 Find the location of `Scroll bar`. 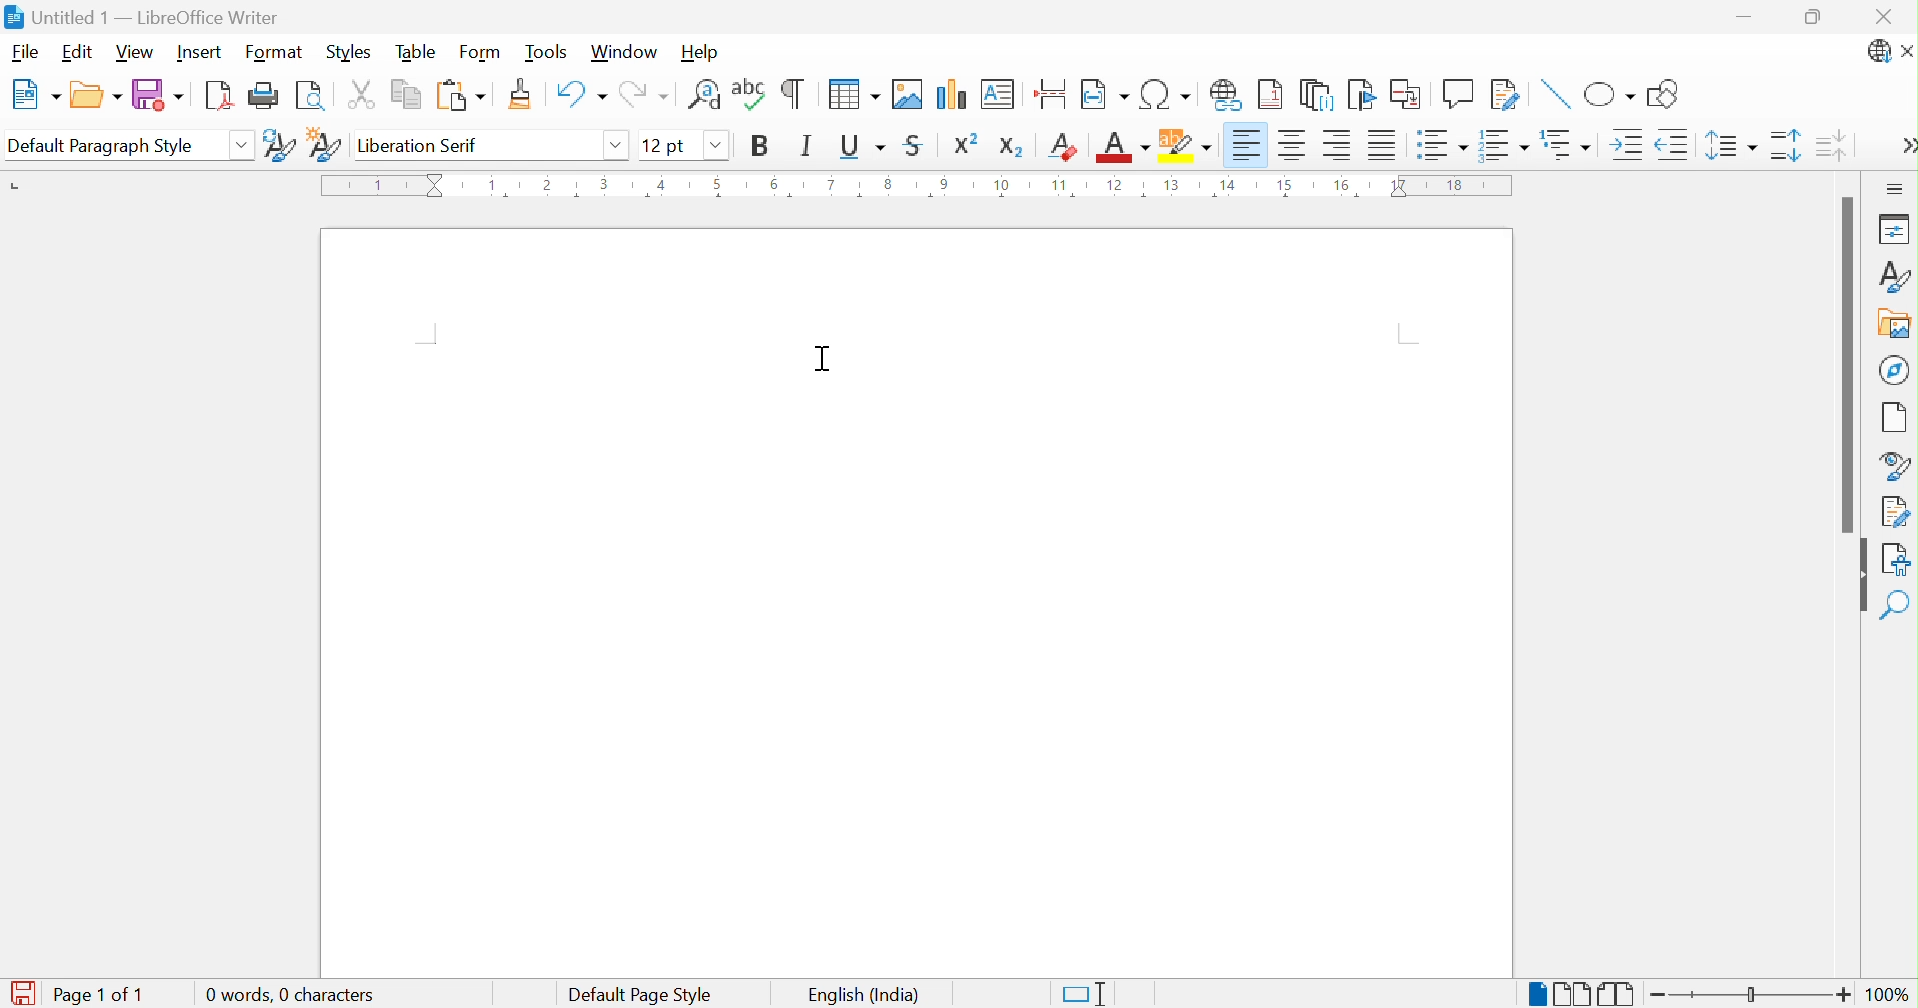

Scroll bar is located at coordinates (1850, 361).